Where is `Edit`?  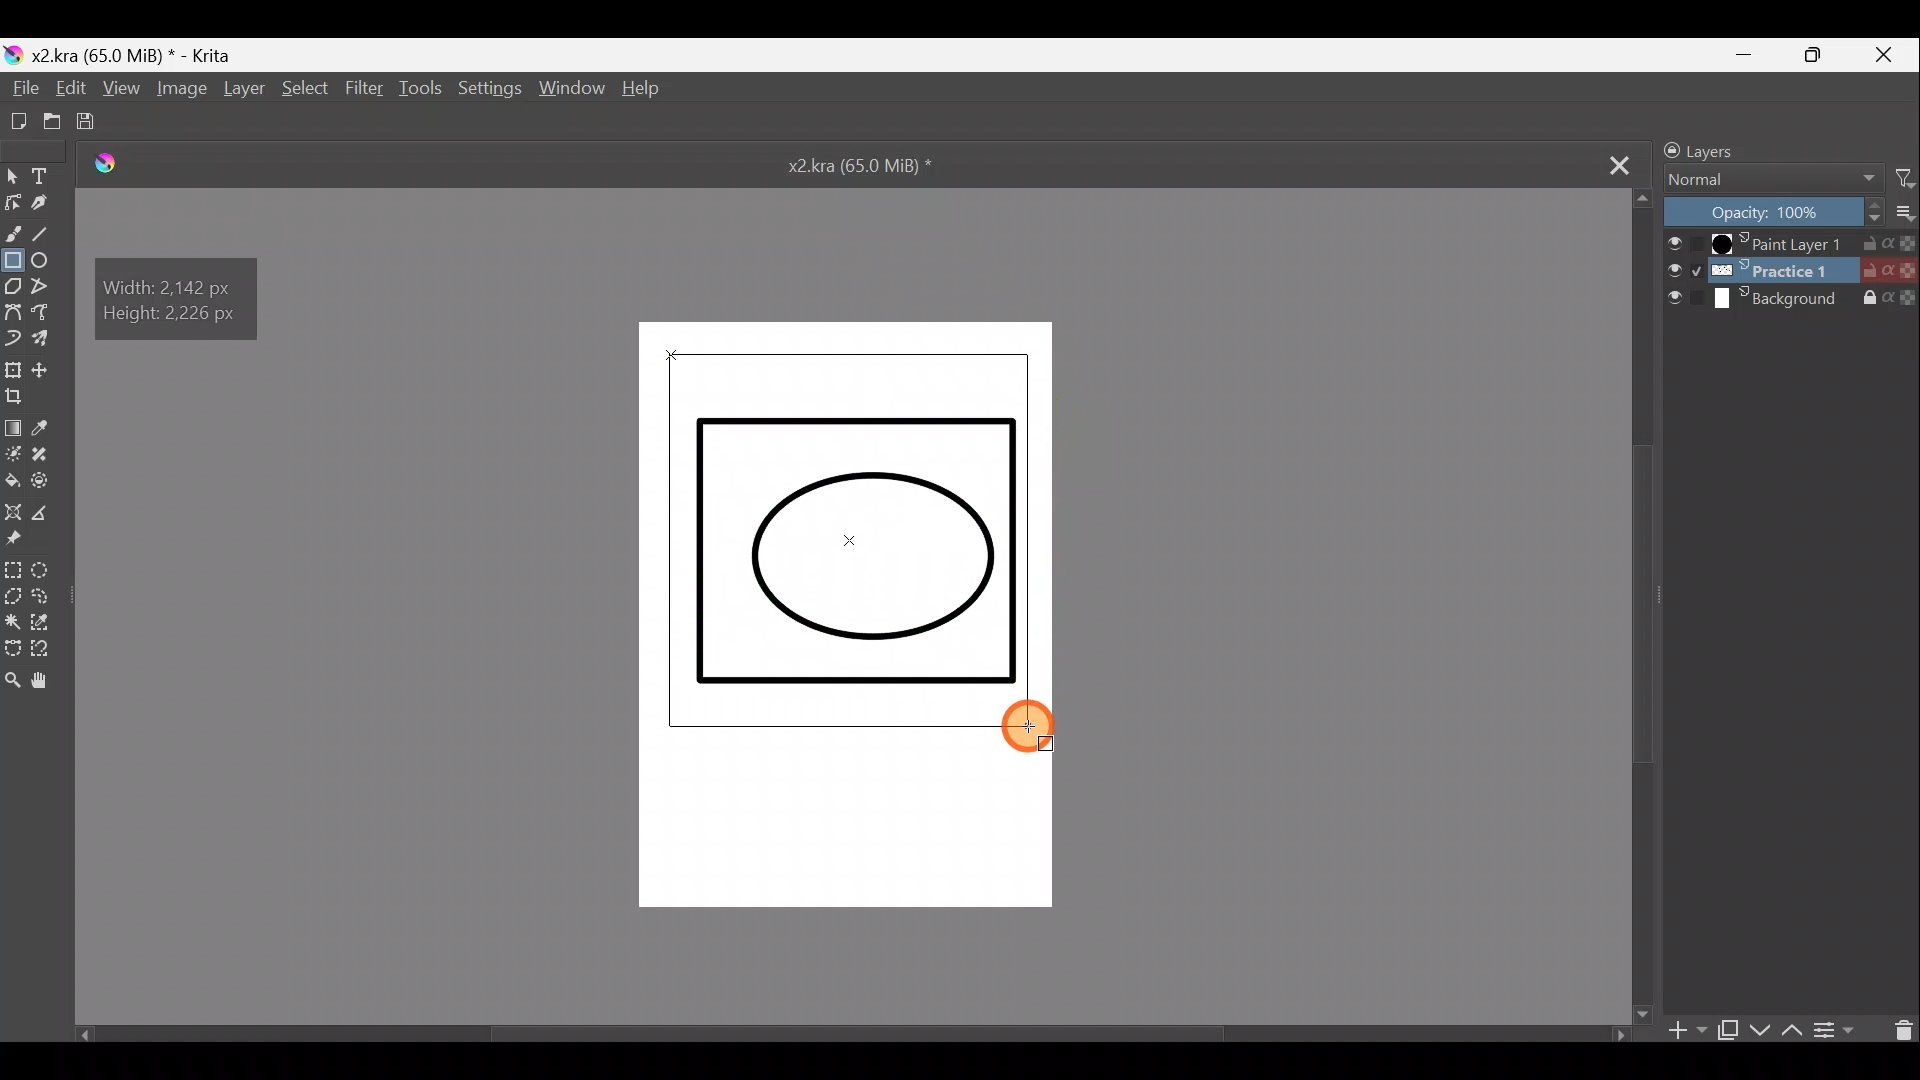
Edit is located at coordinates (65, 88).